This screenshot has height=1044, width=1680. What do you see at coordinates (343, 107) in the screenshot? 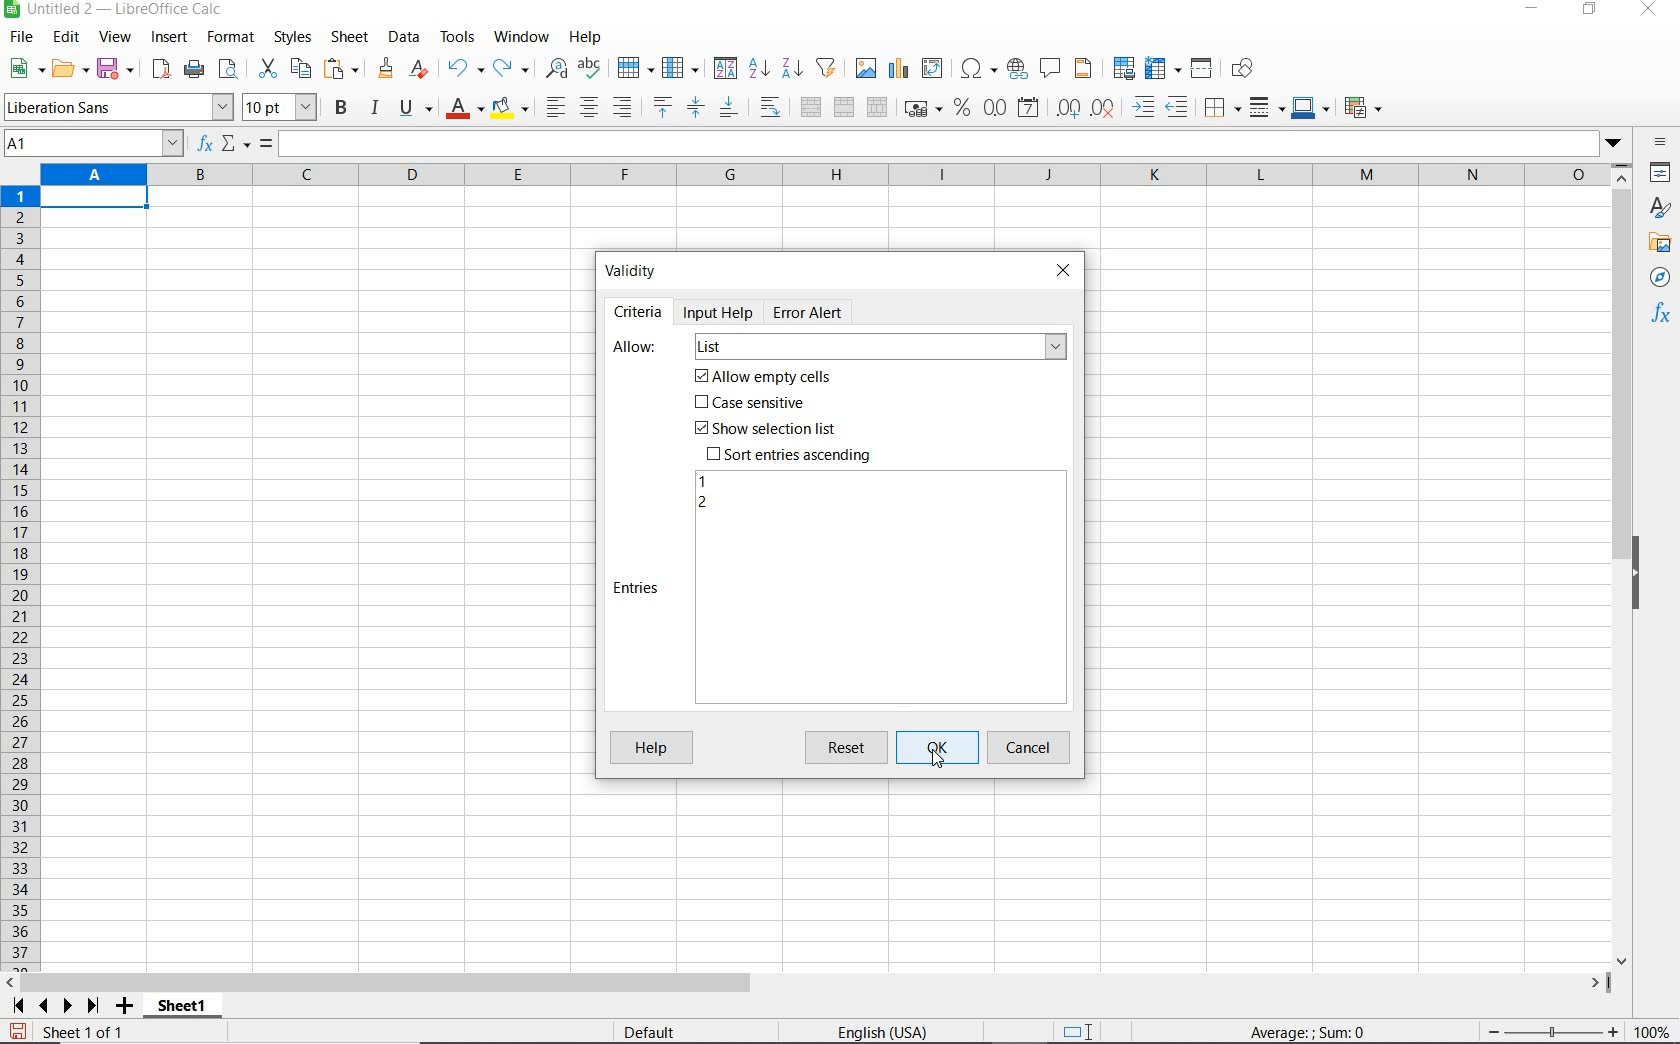
I see `bold` at bounding box center [343, 107].